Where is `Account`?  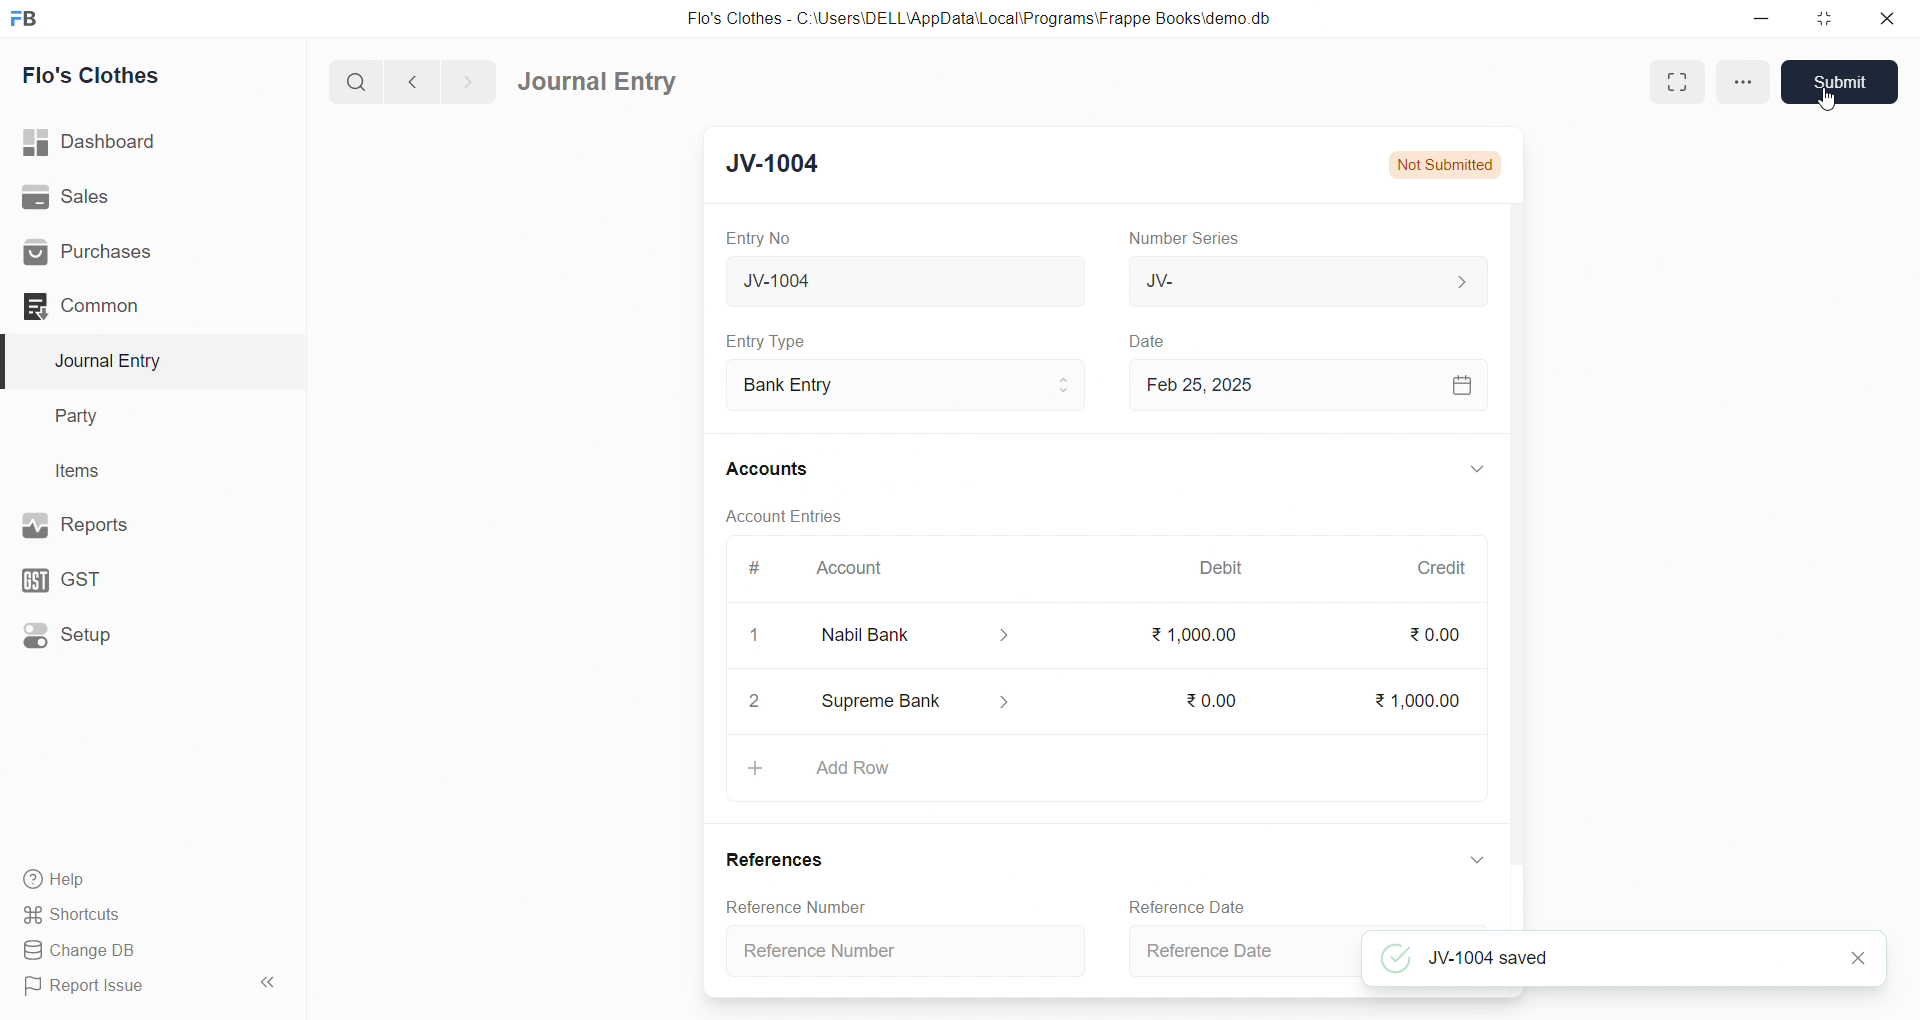
Account is located at coordinates (845, 572).